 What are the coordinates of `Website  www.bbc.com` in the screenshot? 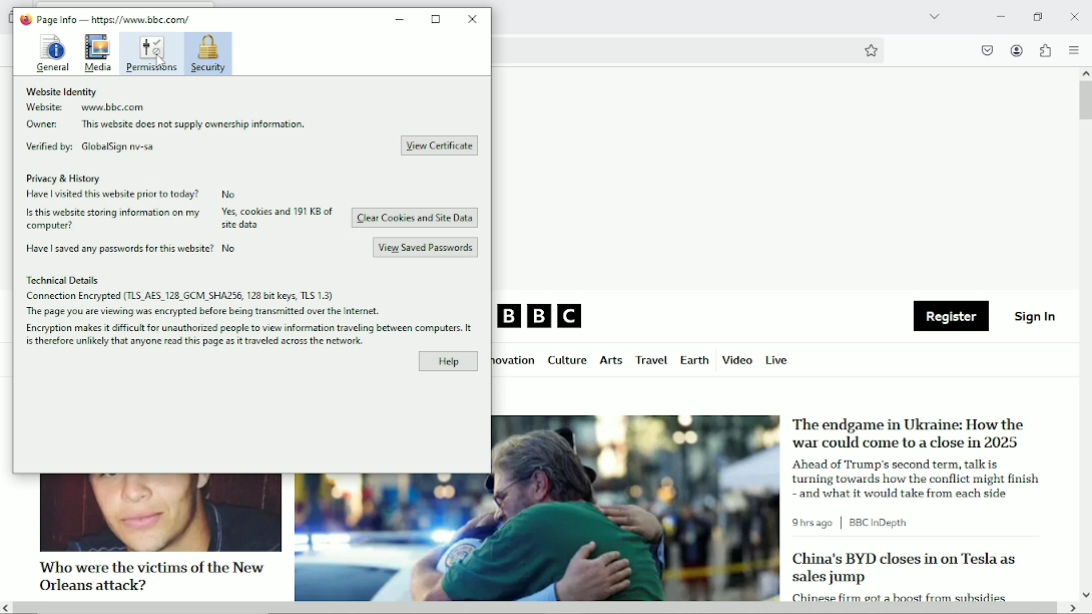 It's located at (84, 107).